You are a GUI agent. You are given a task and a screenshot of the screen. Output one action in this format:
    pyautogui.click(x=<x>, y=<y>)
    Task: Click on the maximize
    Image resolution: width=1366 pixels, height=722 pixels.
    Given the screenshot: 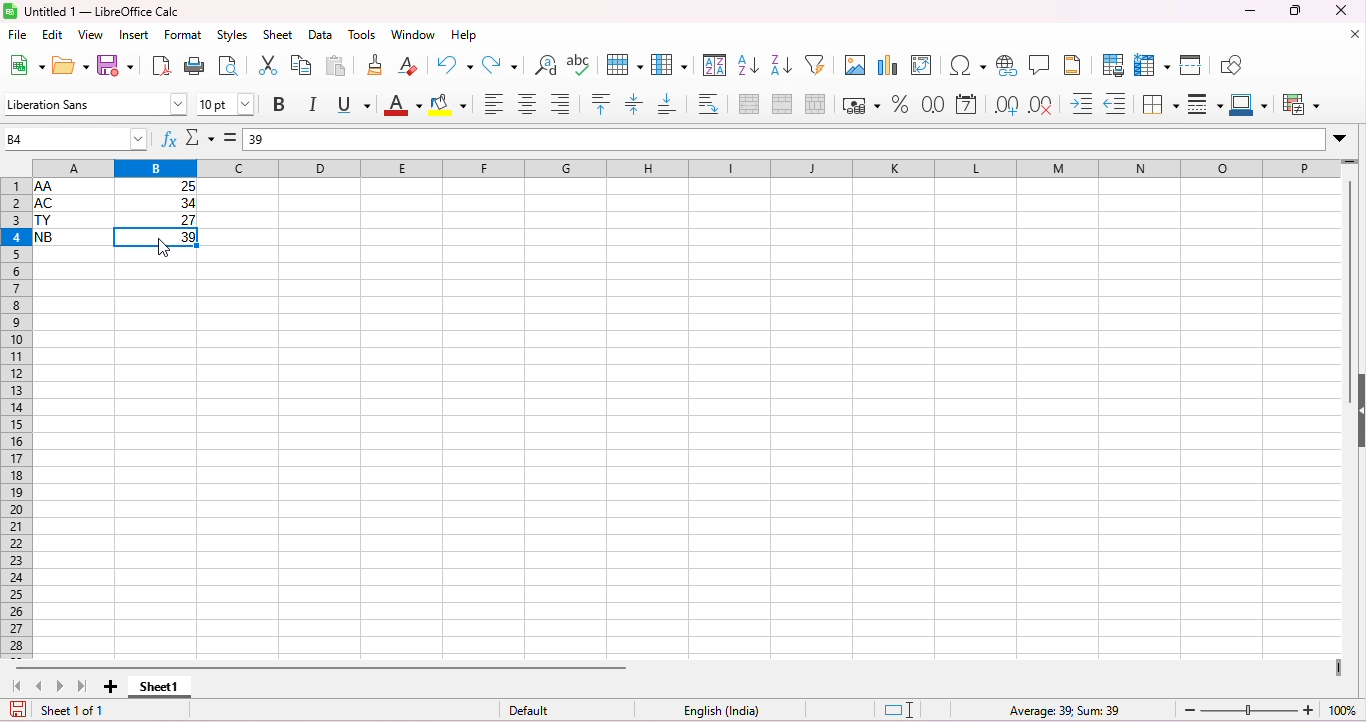 What is the action you would take?
    pyautogui.click(x=1293, y=10)
    